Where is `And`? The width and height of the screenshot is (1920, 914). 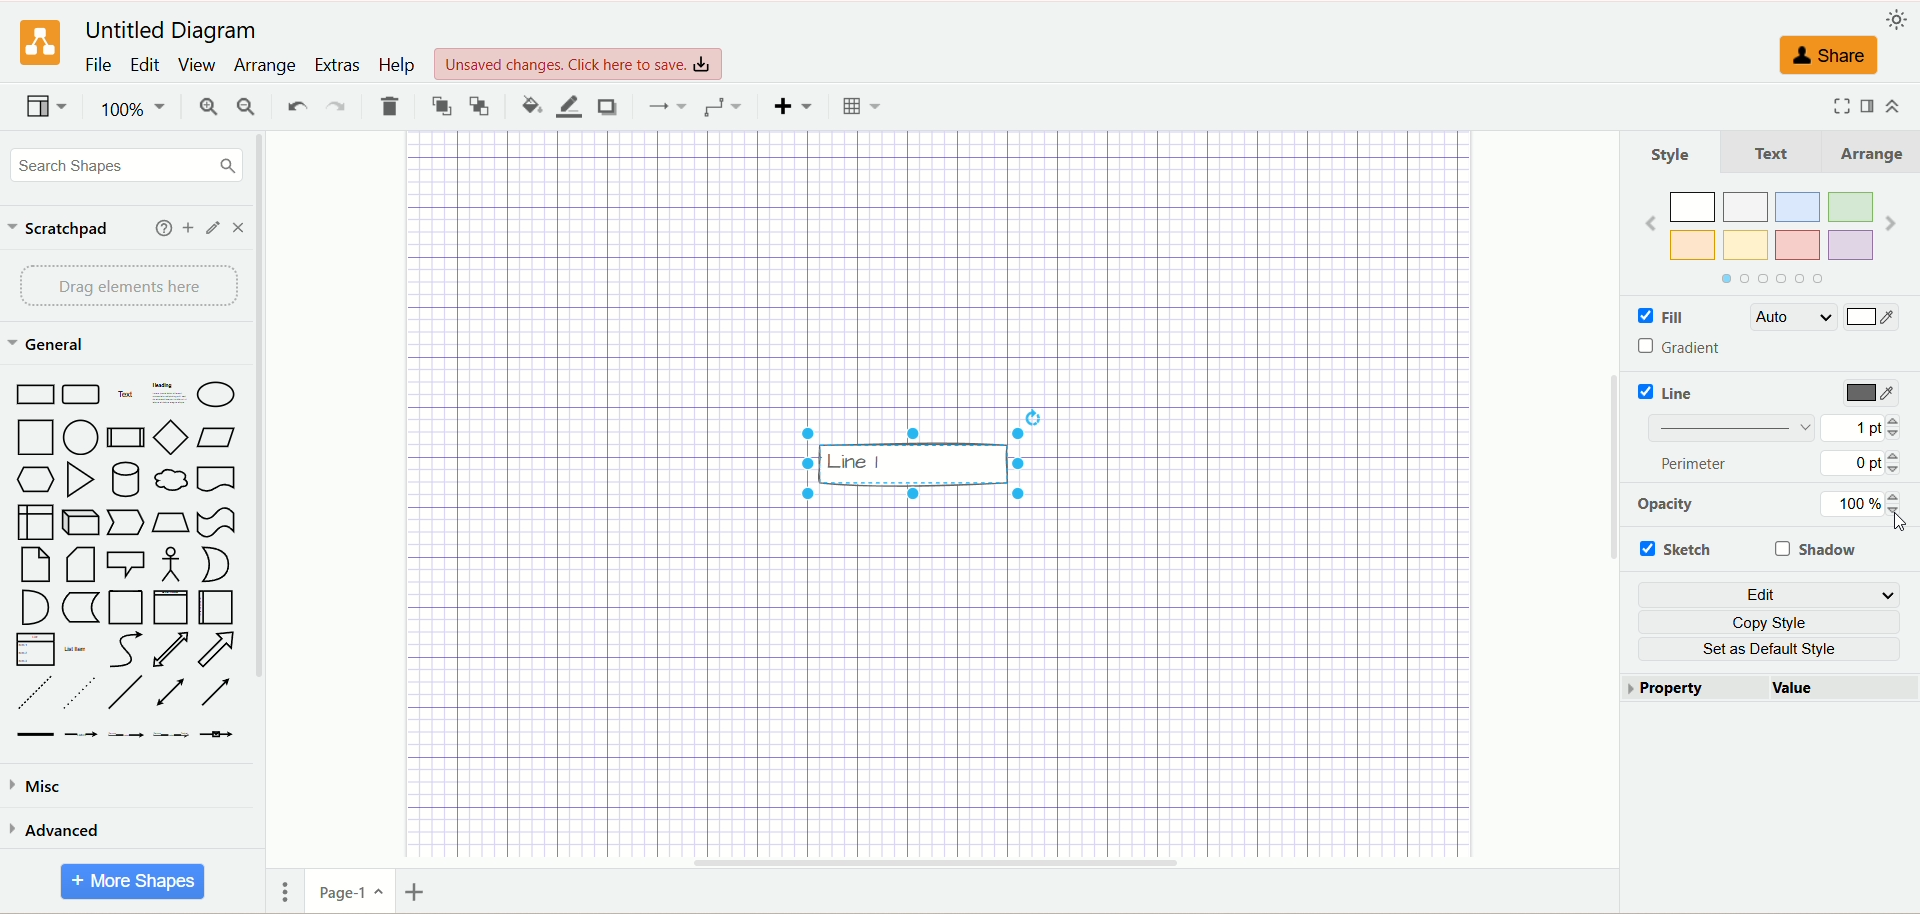 And is located at coordinates (35, 609).